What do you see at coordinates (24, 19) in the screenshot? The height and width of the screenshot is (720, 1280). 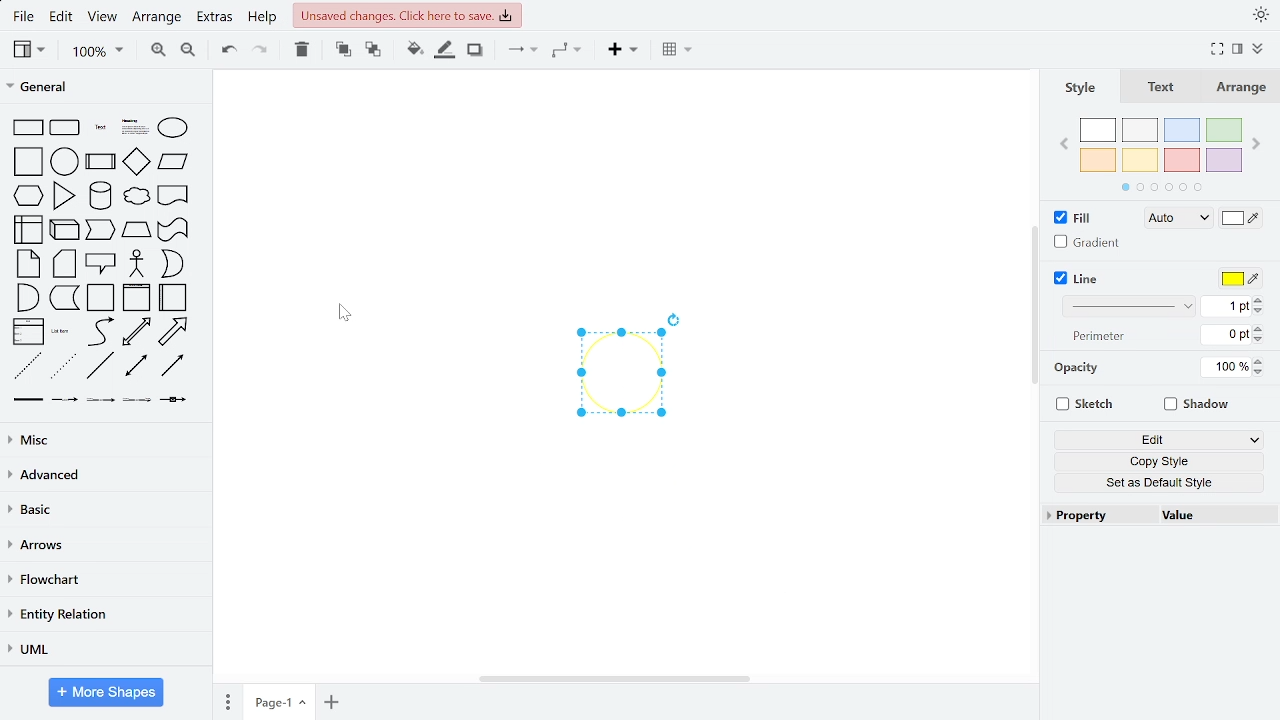 I see `file` at bounding box center [24, 19].